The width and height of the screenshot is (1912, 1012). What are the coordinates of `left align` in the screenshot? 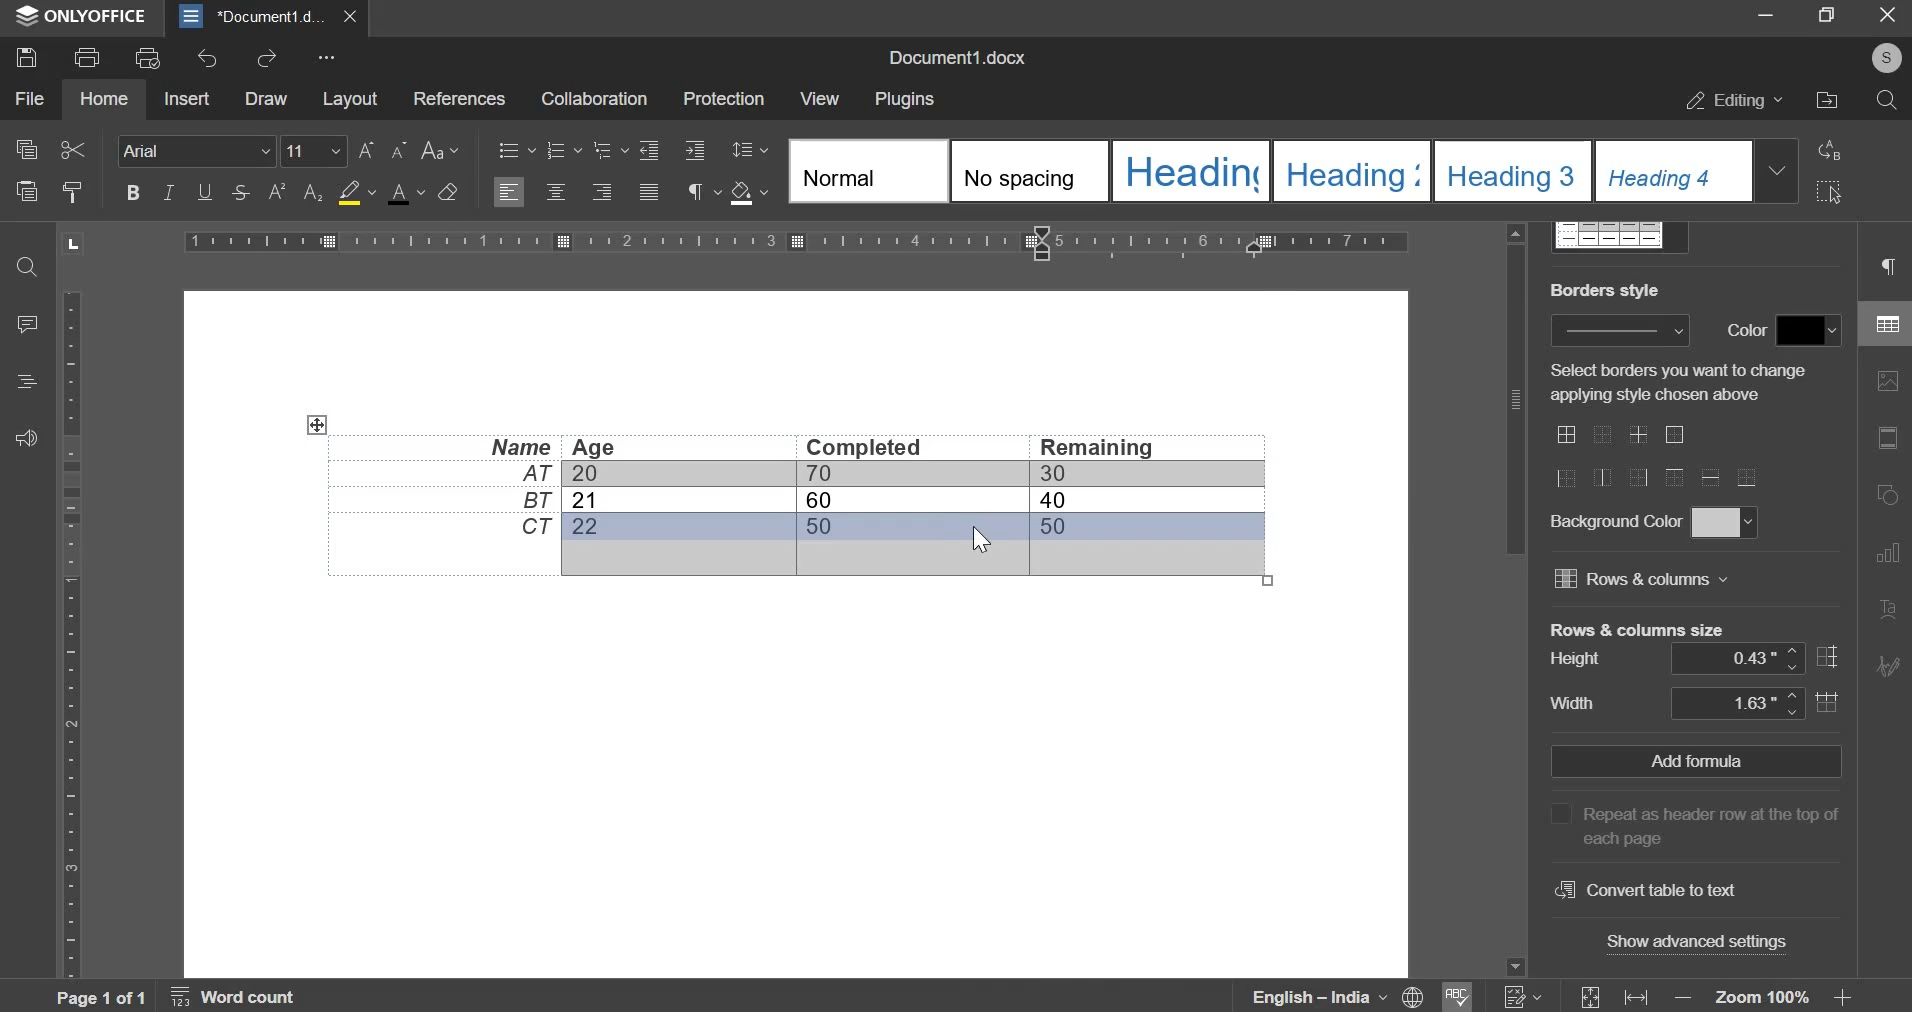 It's located at (508, 193).